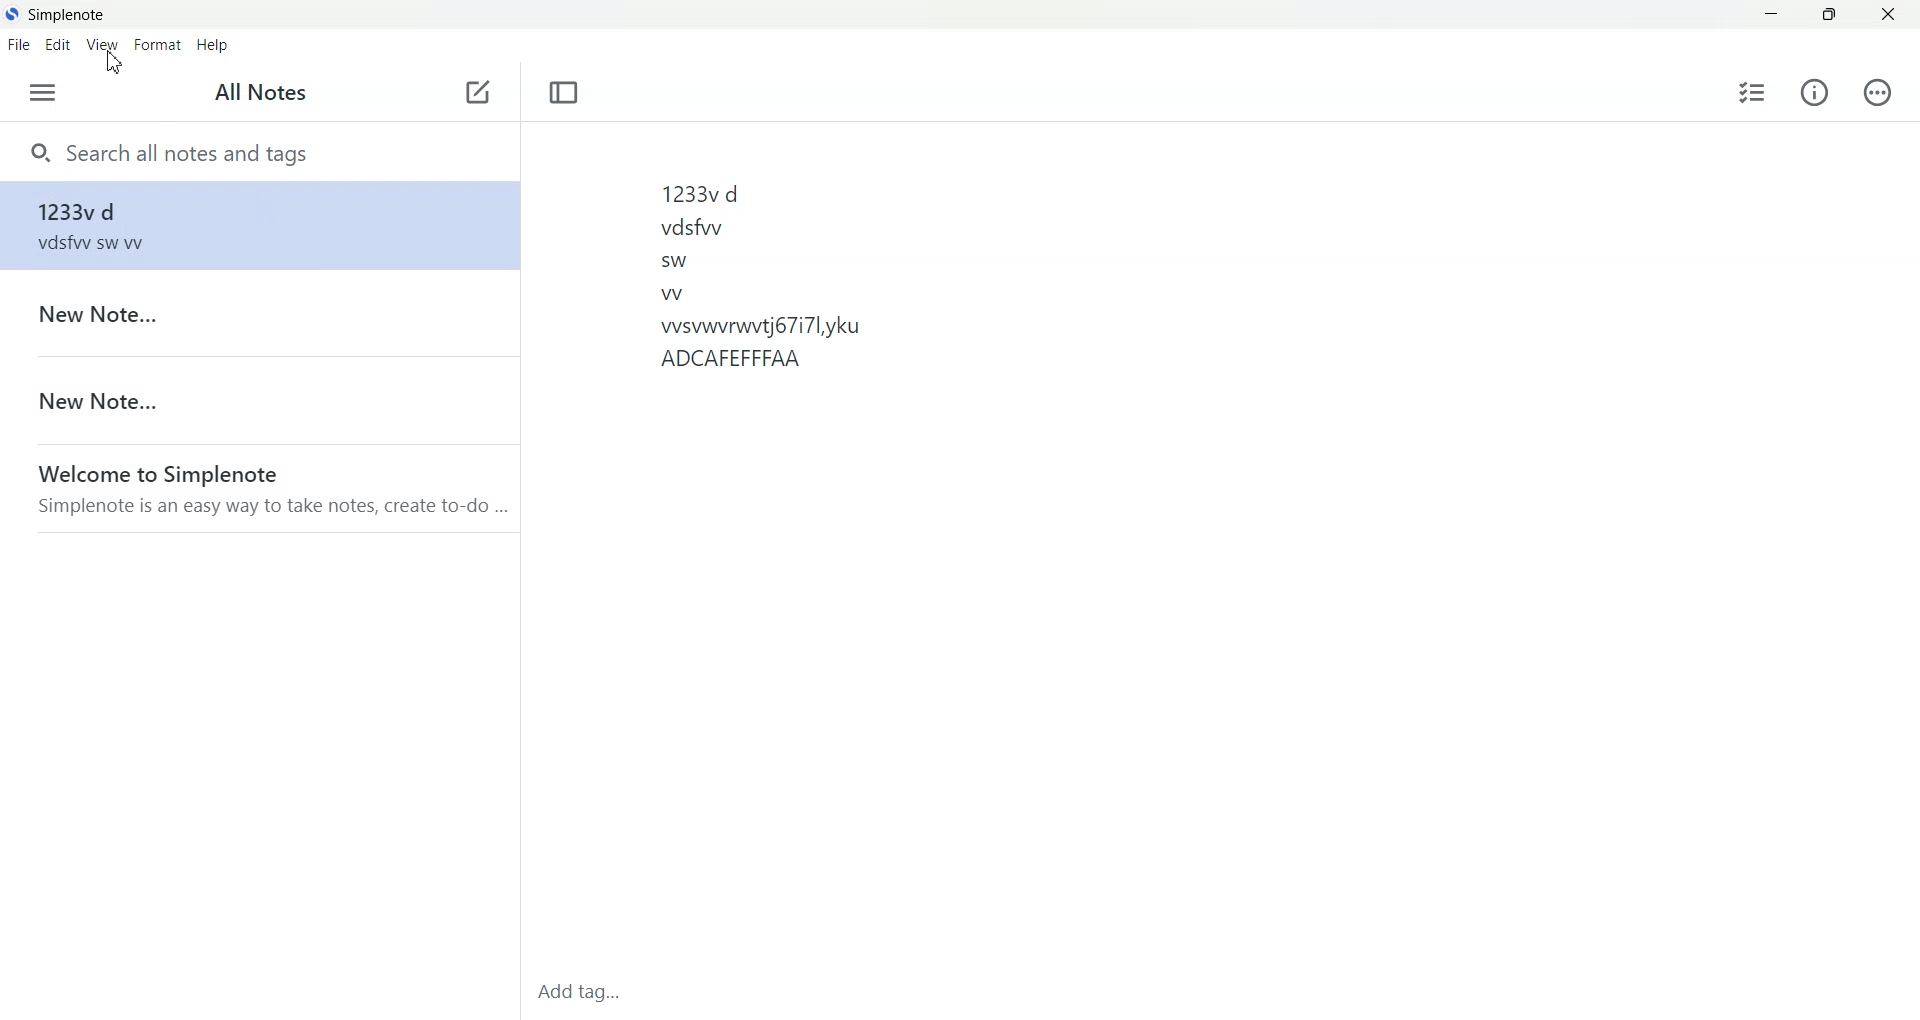 Image resolution: width=1920 pixels, height=1020 pixels. Describe the element at coordinates (259, 488) in the screenshot. I see `Note File` at that location.